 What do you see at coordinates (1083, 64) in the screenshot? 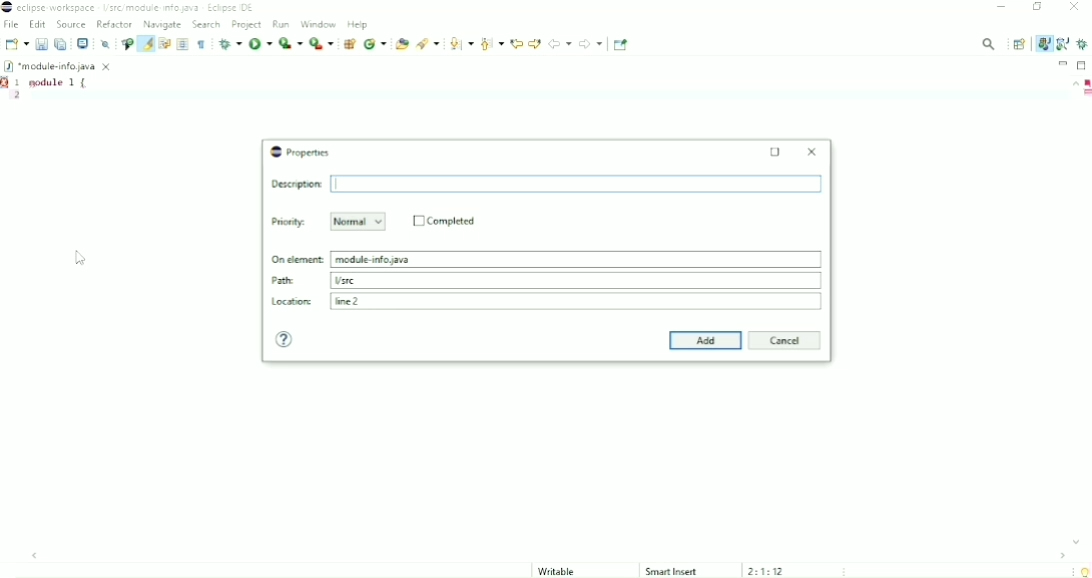
I see `Maximize` at bounding box center [1083, 64].